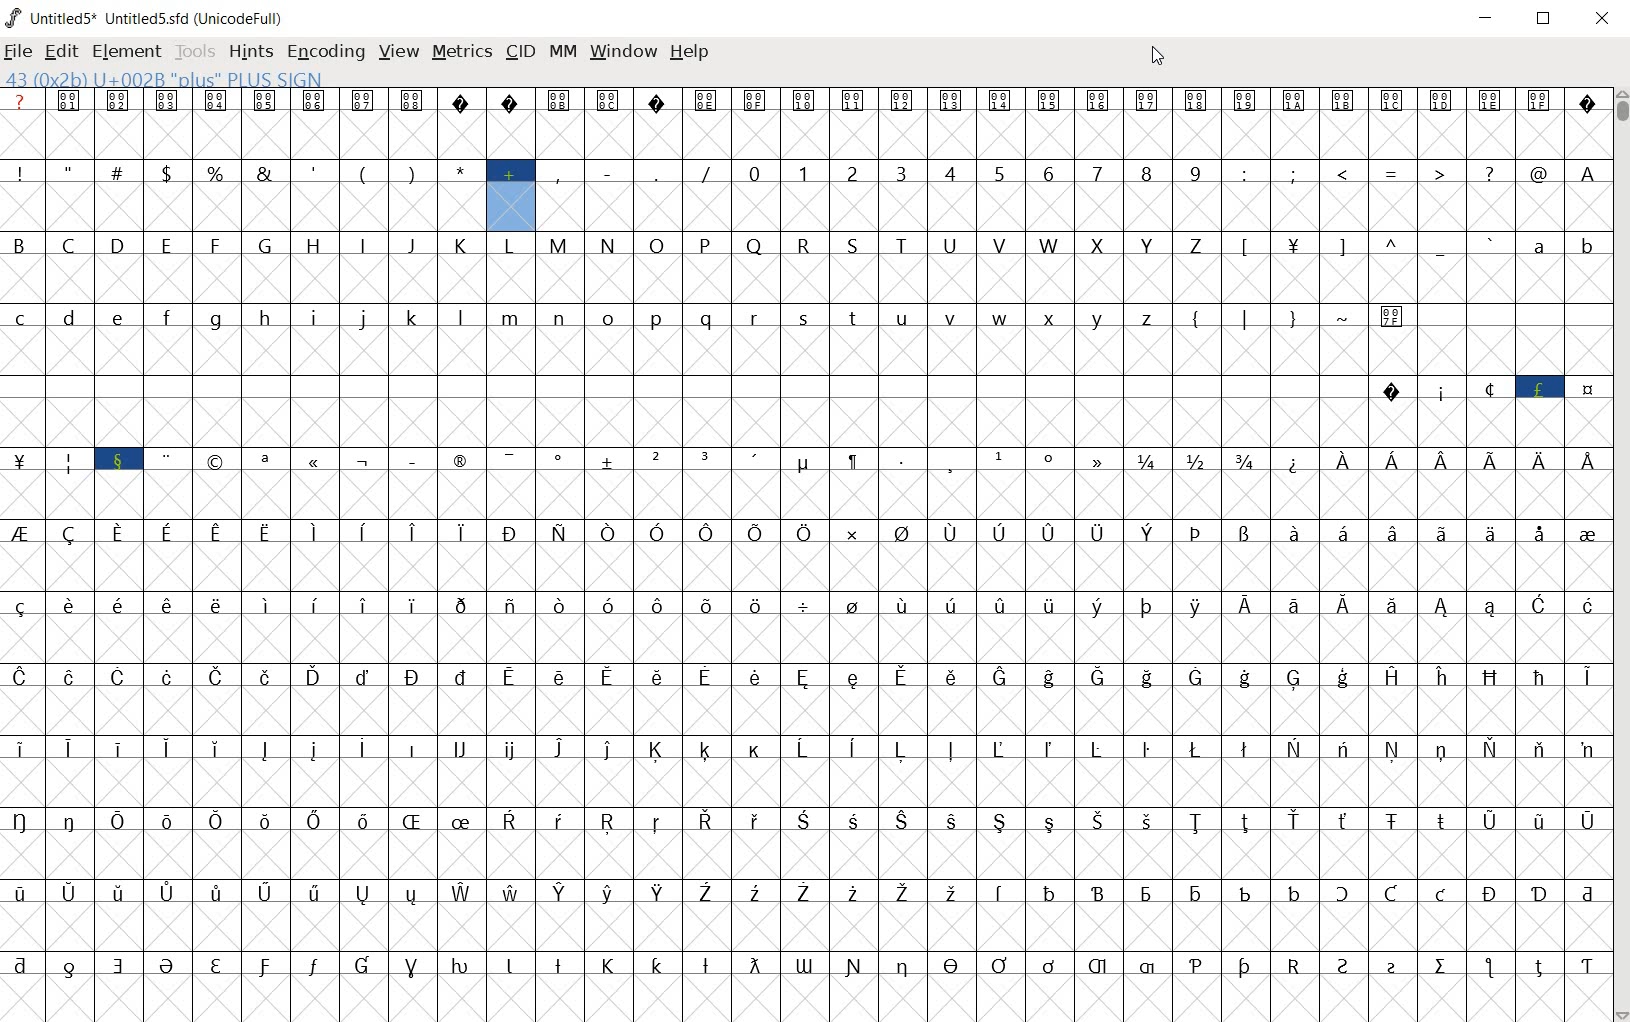 This screenshot has width=1630, height=1022. What do you see at coordinates (61, 51) in the screenshot?
I see `edit` at bounding box center [61, 51].